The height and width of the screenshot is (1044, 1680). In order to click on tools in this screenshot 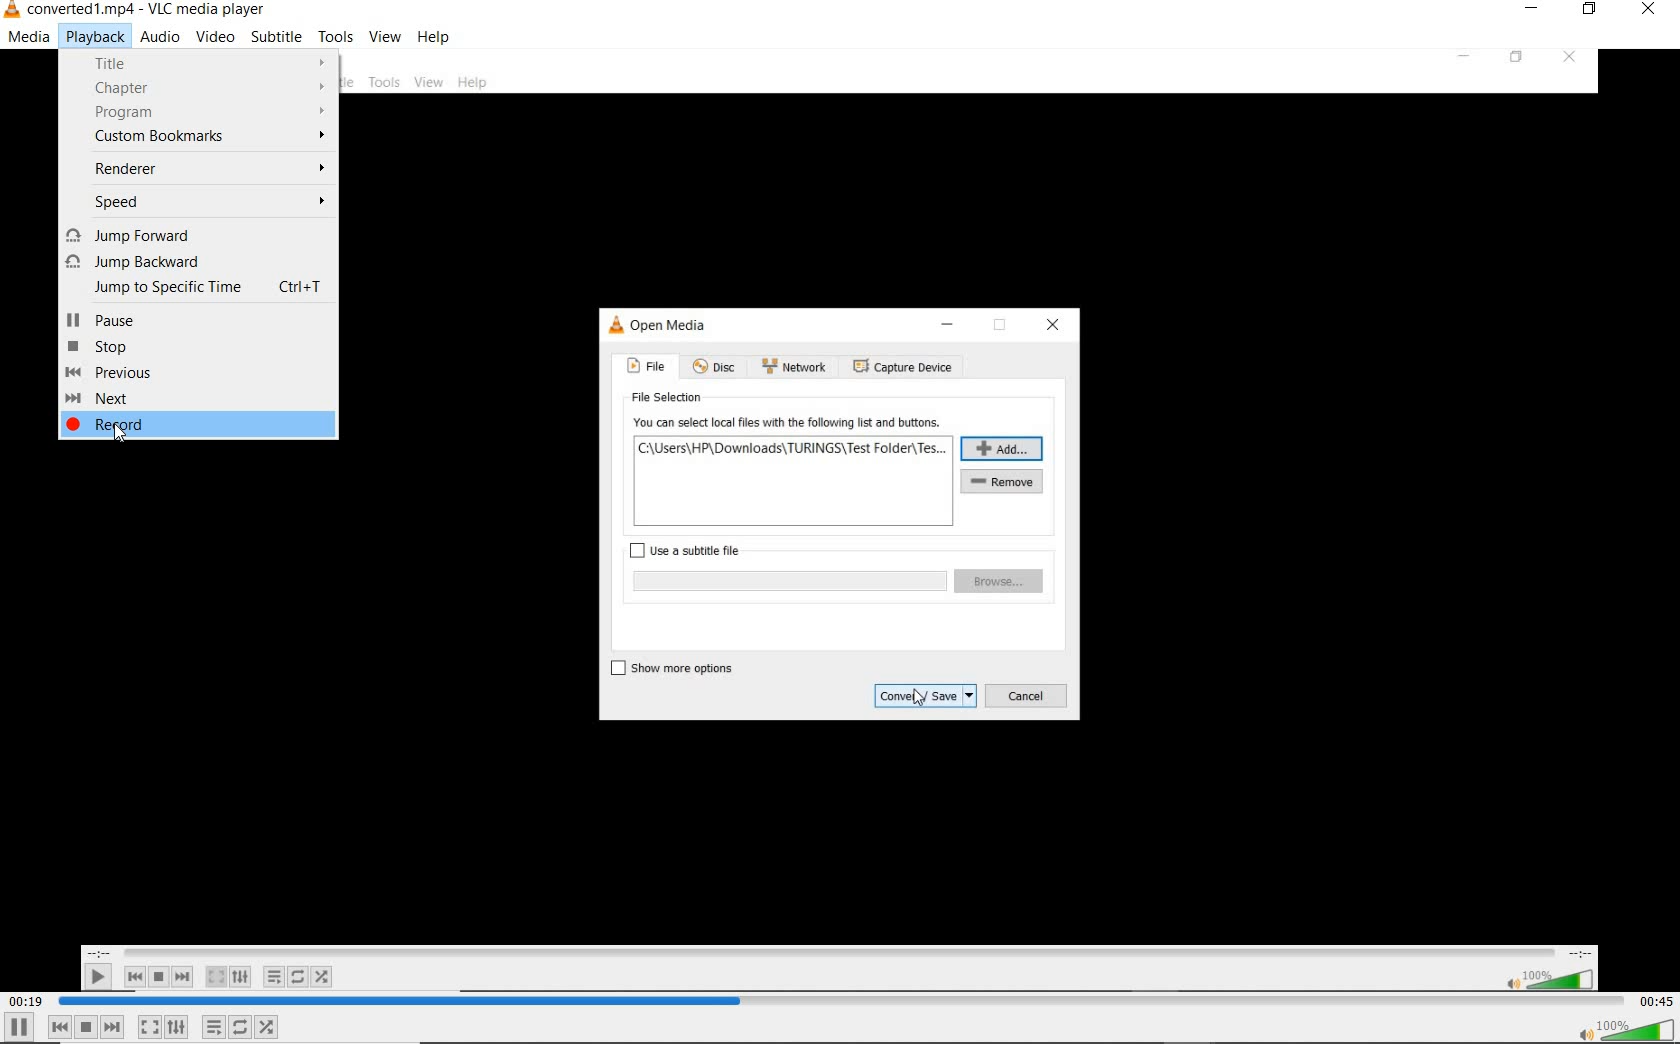, I will do `click(335, 35)`.